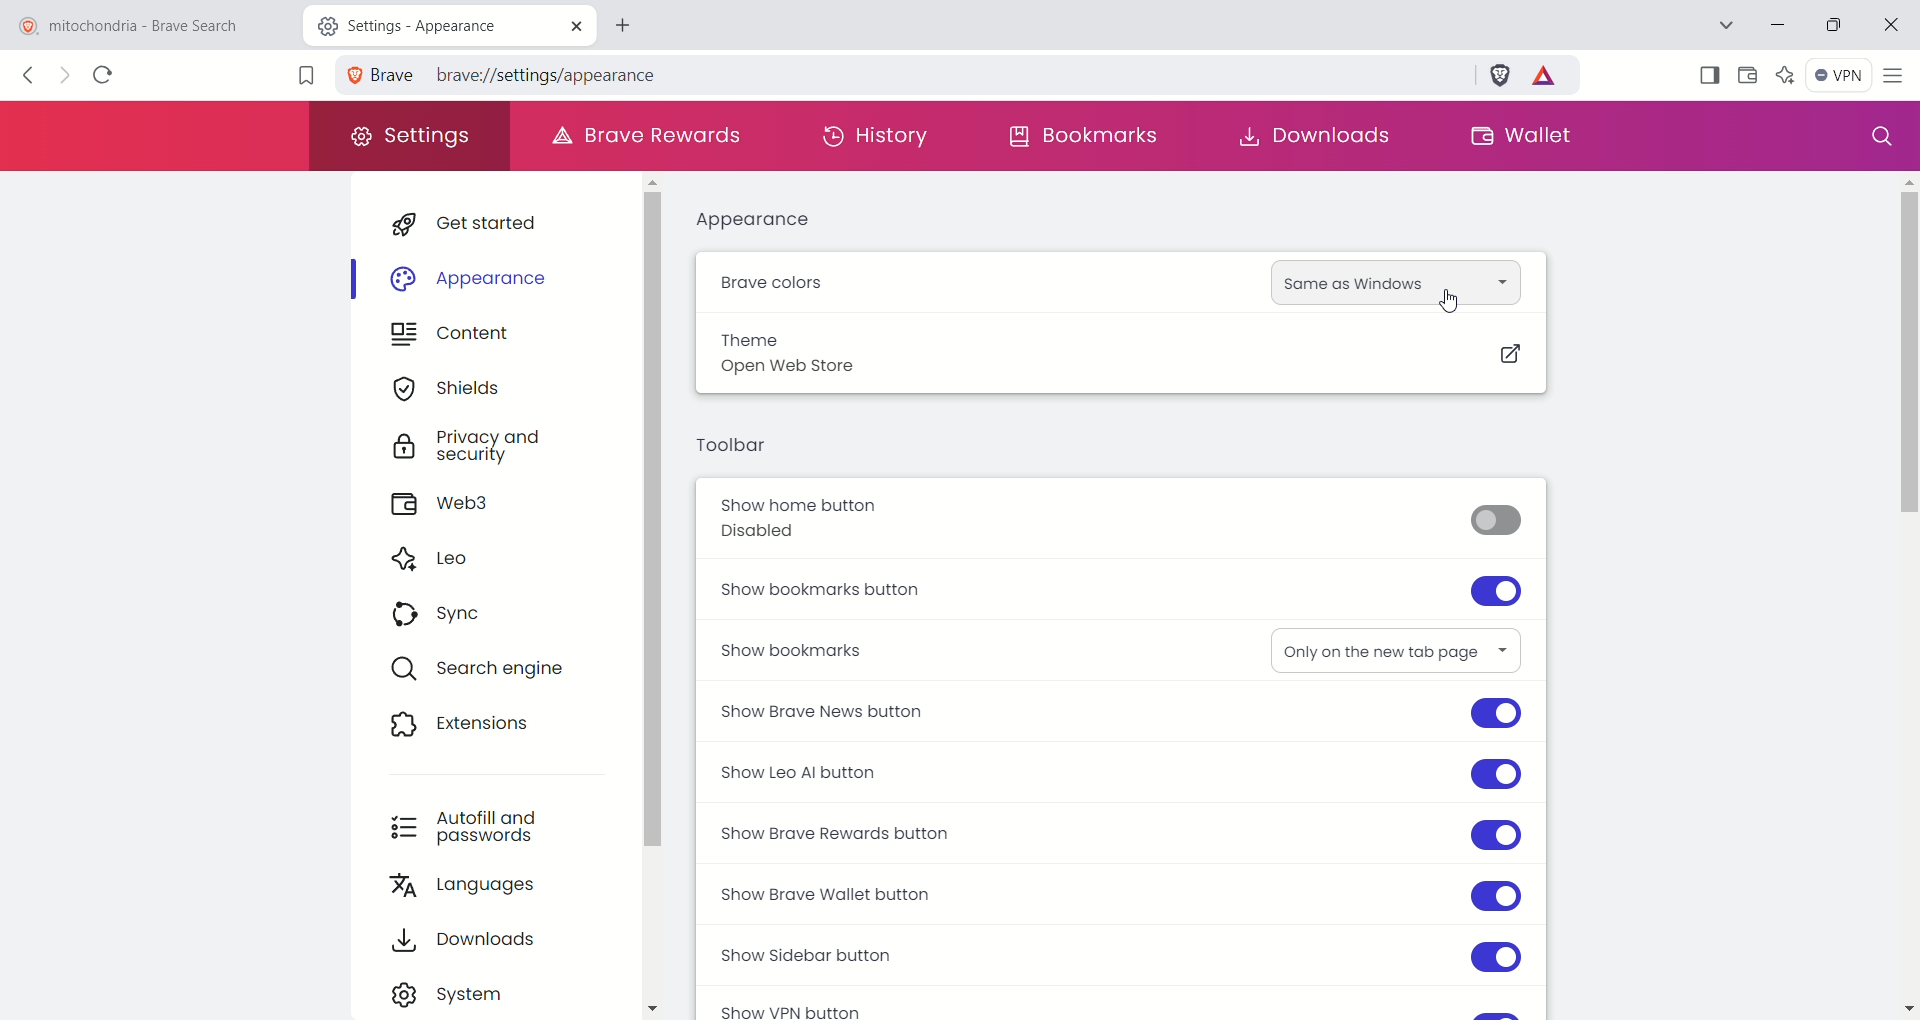 The width and height of the screenshot is (1920, 1020). What do you see at coordinates (1117, 712) in the screenshot?
I see `show brave news button` at bounding box center [1117, 712].